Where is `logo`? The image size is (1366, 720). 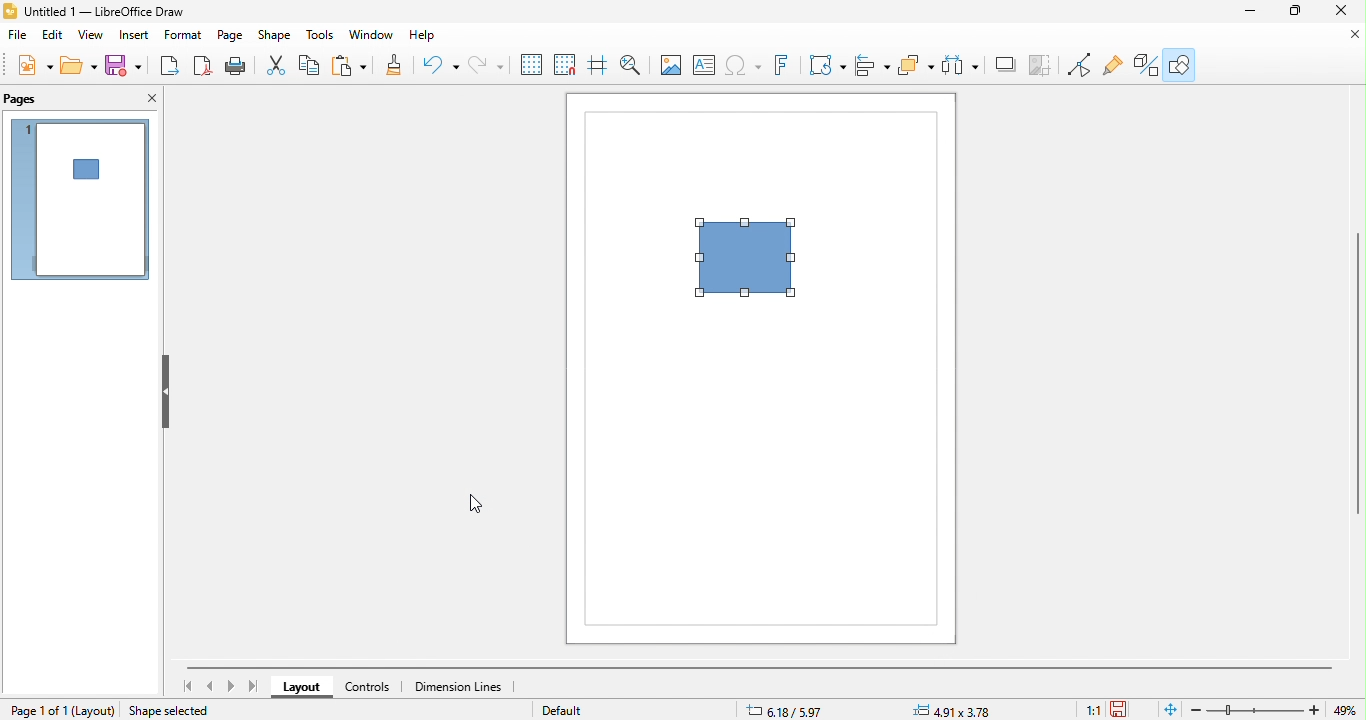 logo is located at coordinates (11, 11).